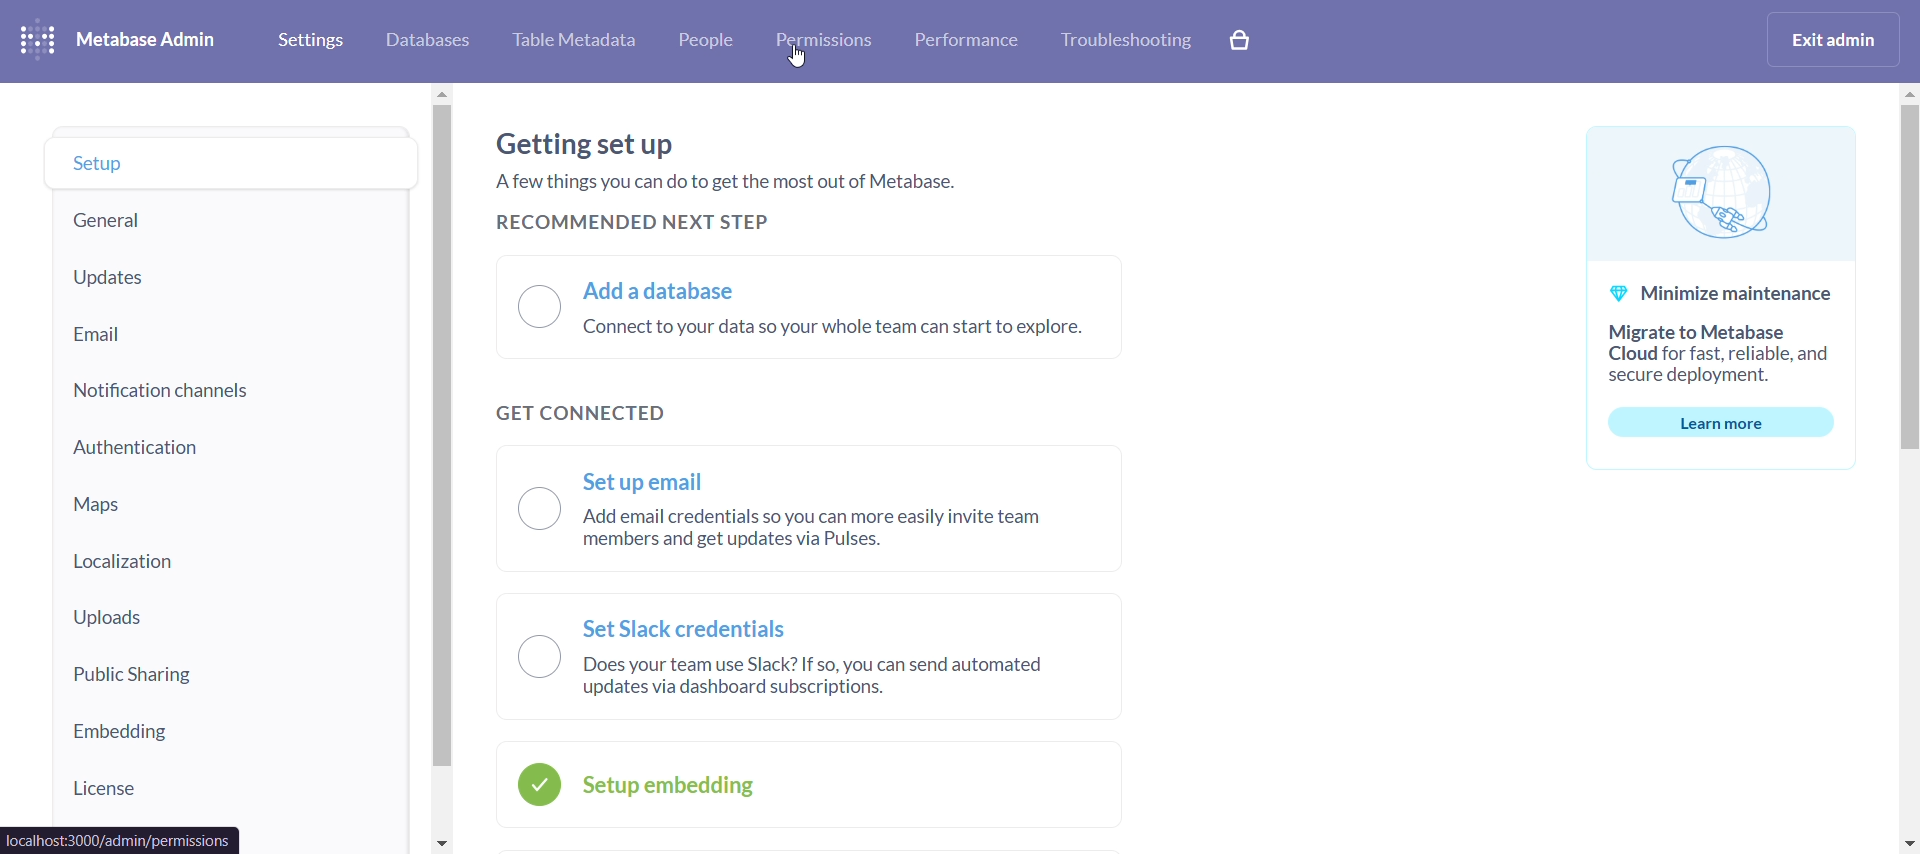 The width and height of the screenshot is (1920, 854). What do you see at coordinates (963, 43) in the screenshot?
I see `performance` at bounding box center [963, 43].